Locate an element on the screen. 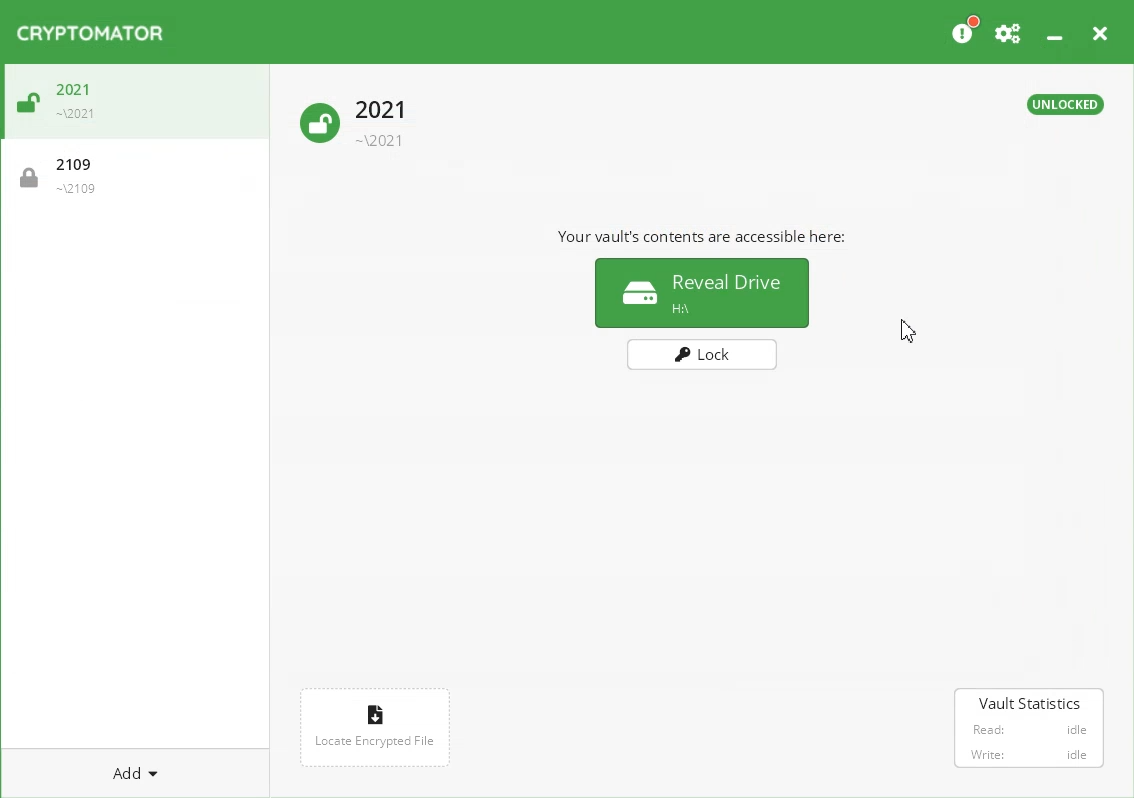  Locate encrypted file is located at coordinates (375, 727).